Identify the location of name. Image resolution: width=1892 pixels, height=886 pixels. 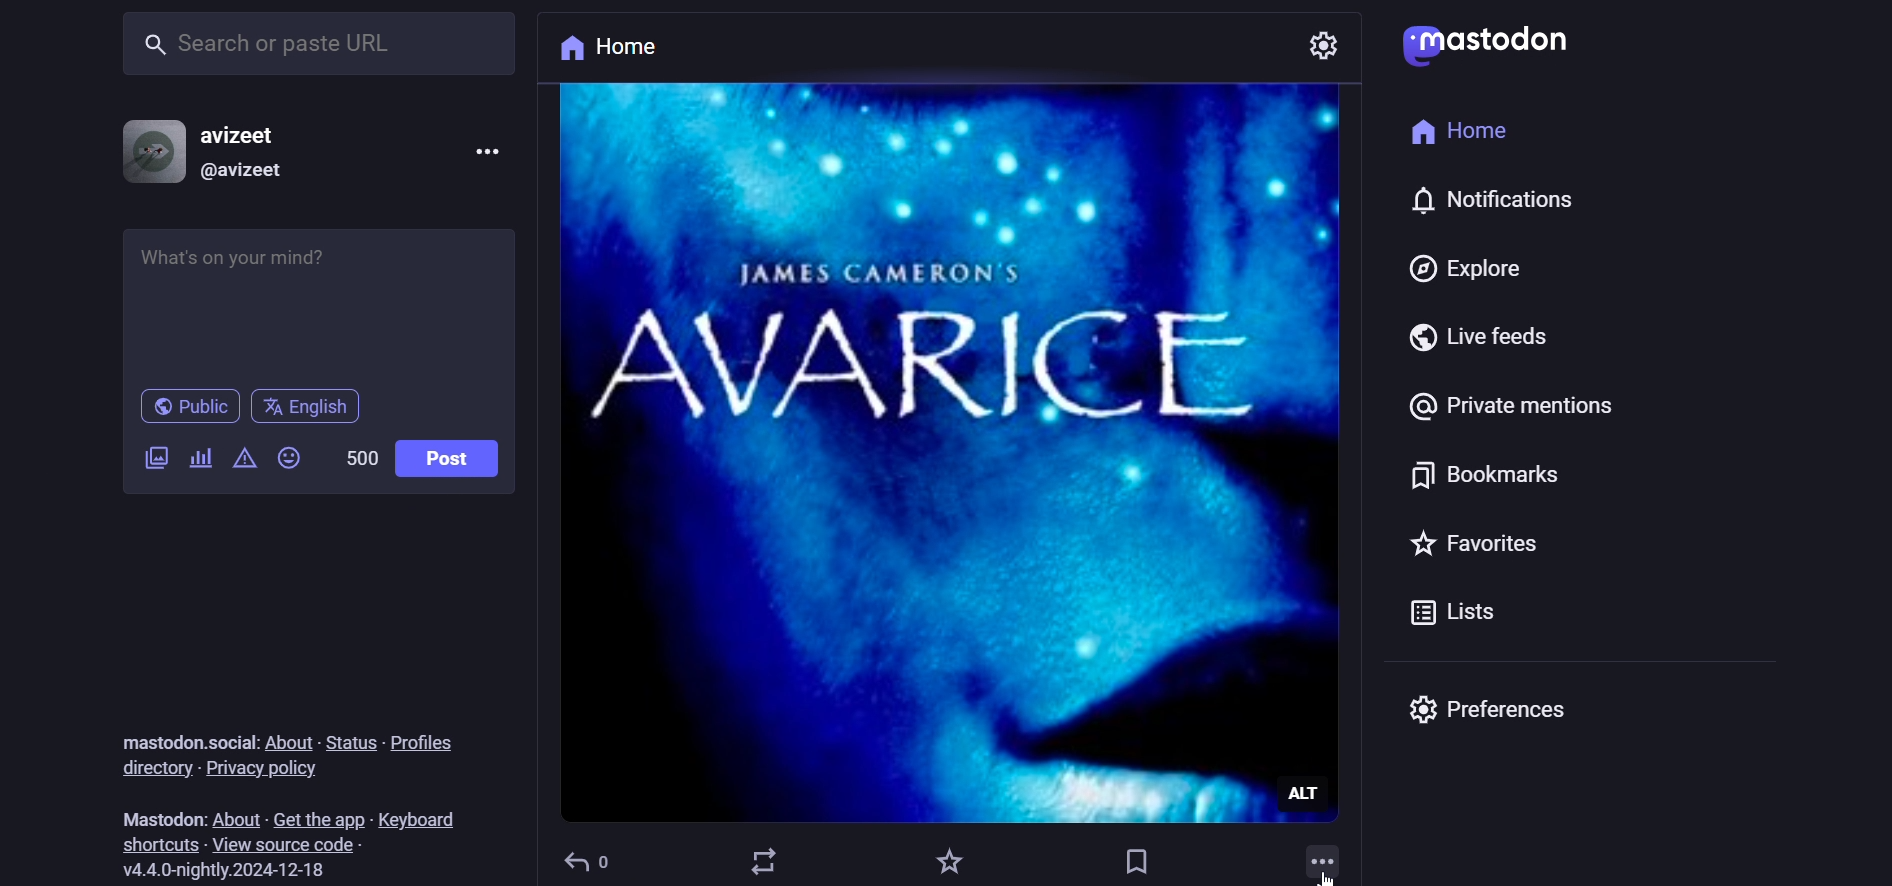
(262, 134).